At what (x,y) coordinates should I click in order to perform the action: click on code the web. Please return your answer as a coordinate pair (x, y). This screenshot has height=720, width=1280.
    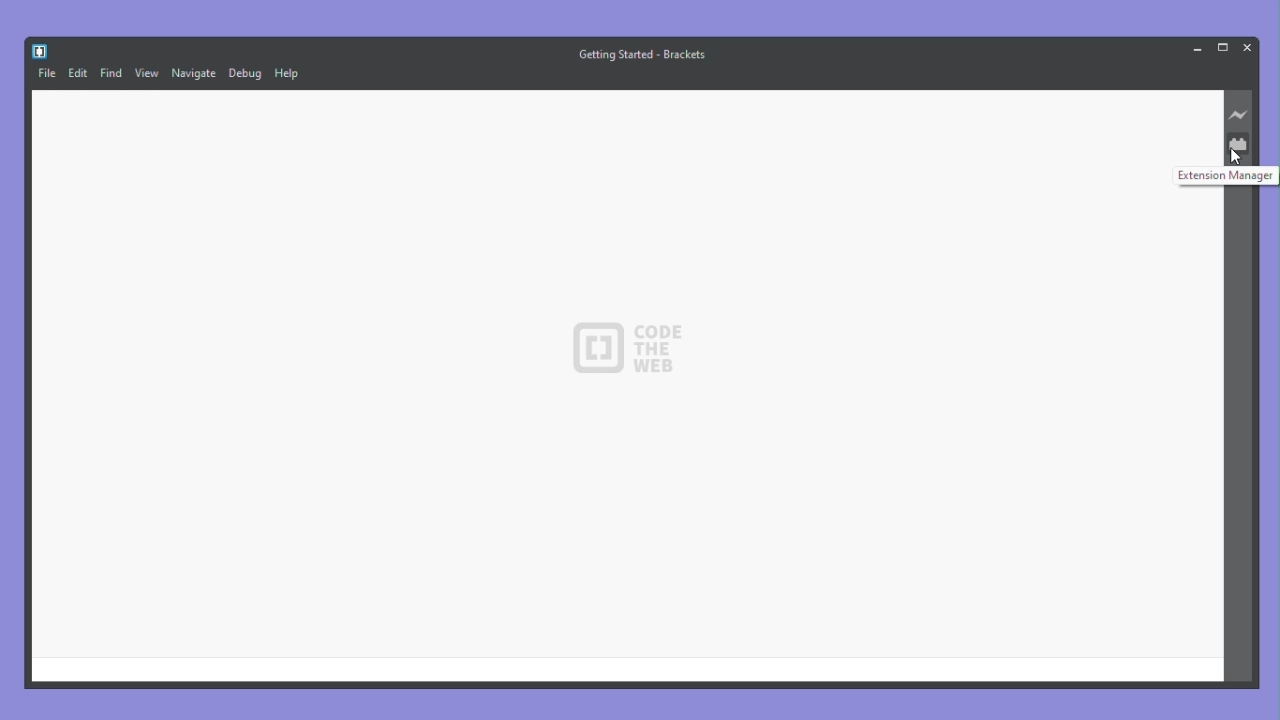
    Looking at the image, I should click on (627, 350).